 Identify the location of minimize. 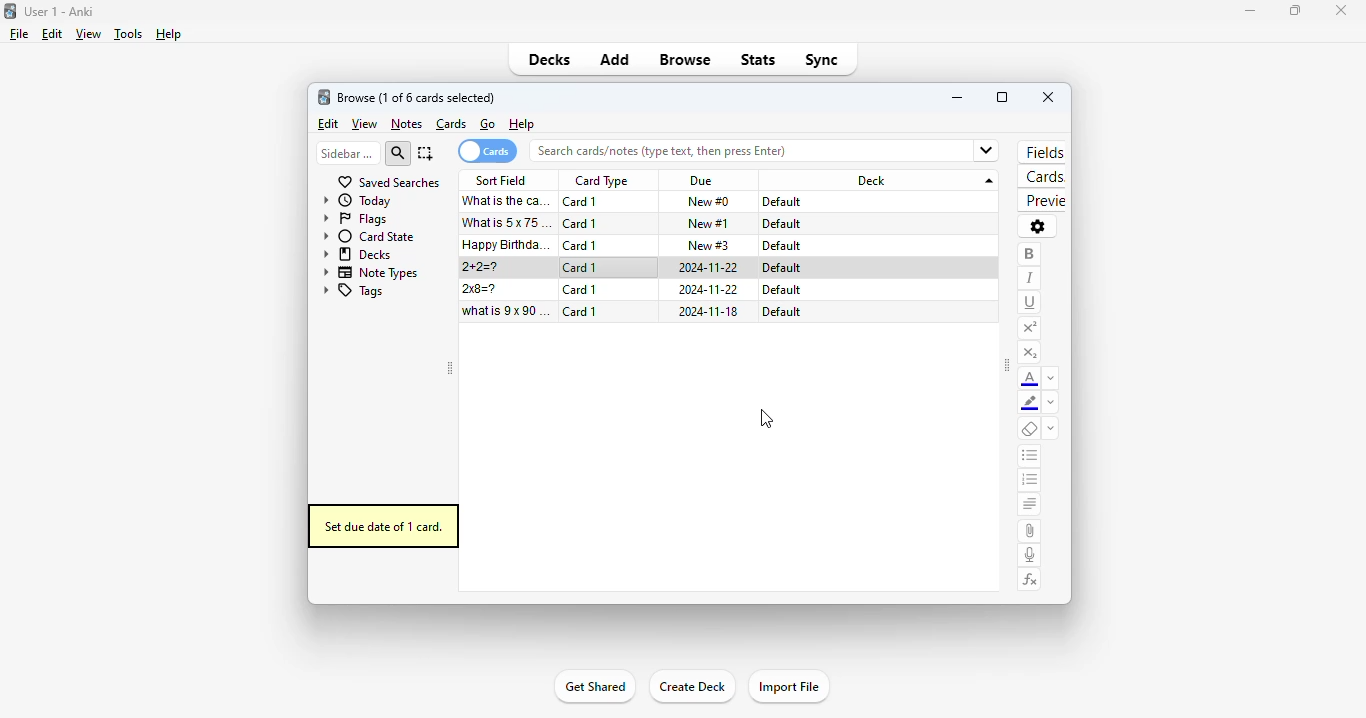
(958, 97).